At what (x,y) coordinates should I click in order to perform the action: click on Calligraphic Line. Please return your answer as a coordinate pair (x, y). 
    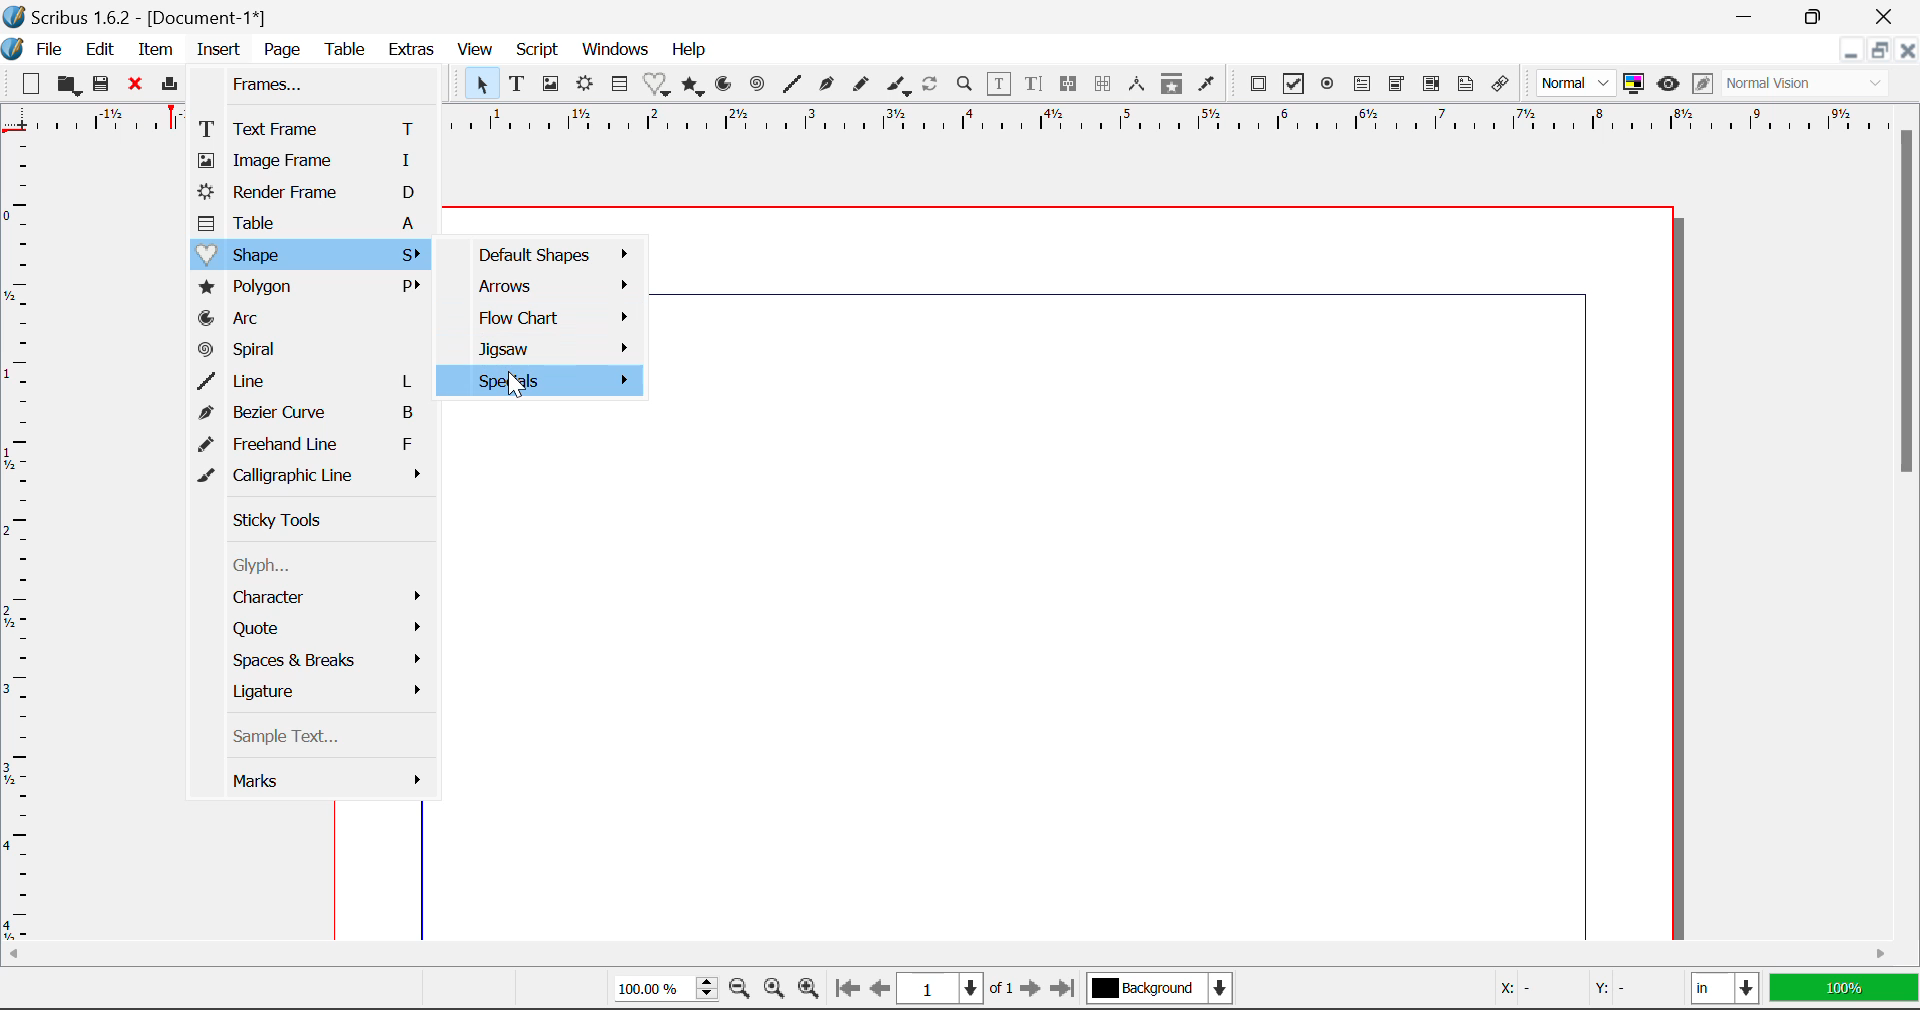
    Looking at the image, I should click on (316, 478).